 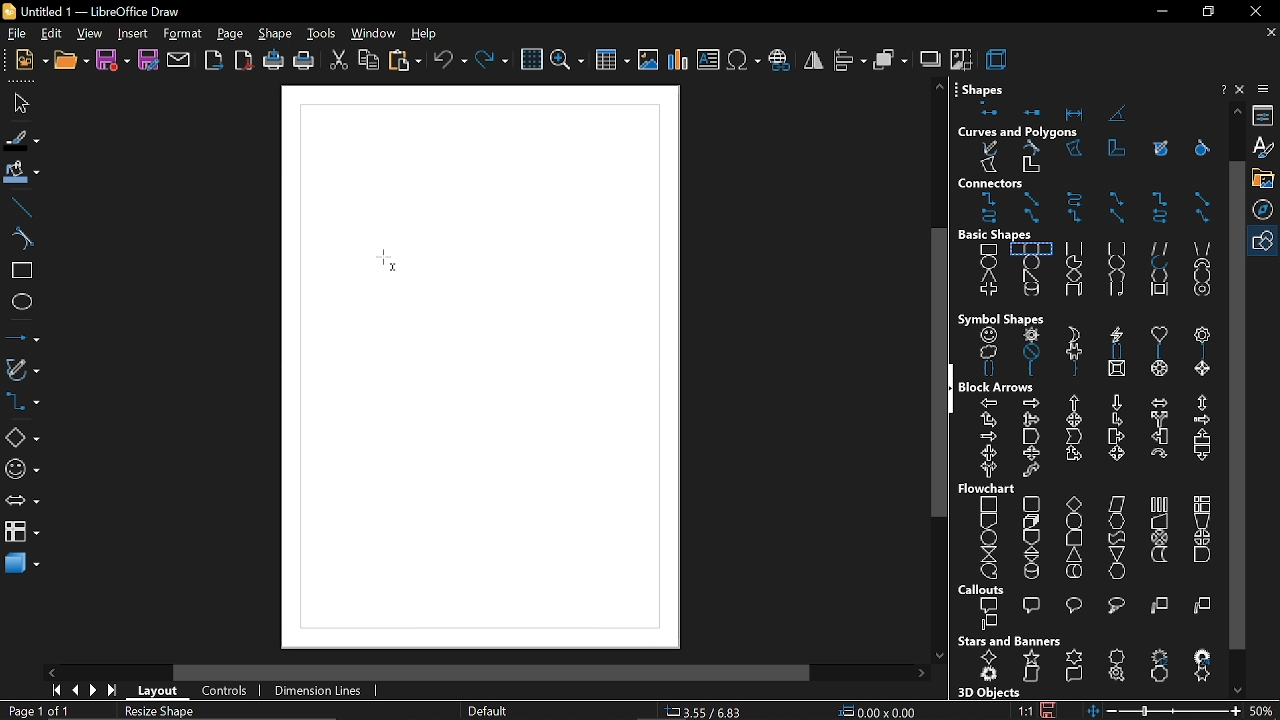 What do you see at coordinates (932, 376) in the screenshot?
I see `vertical scroll bar` at bounding box center [932, 376].